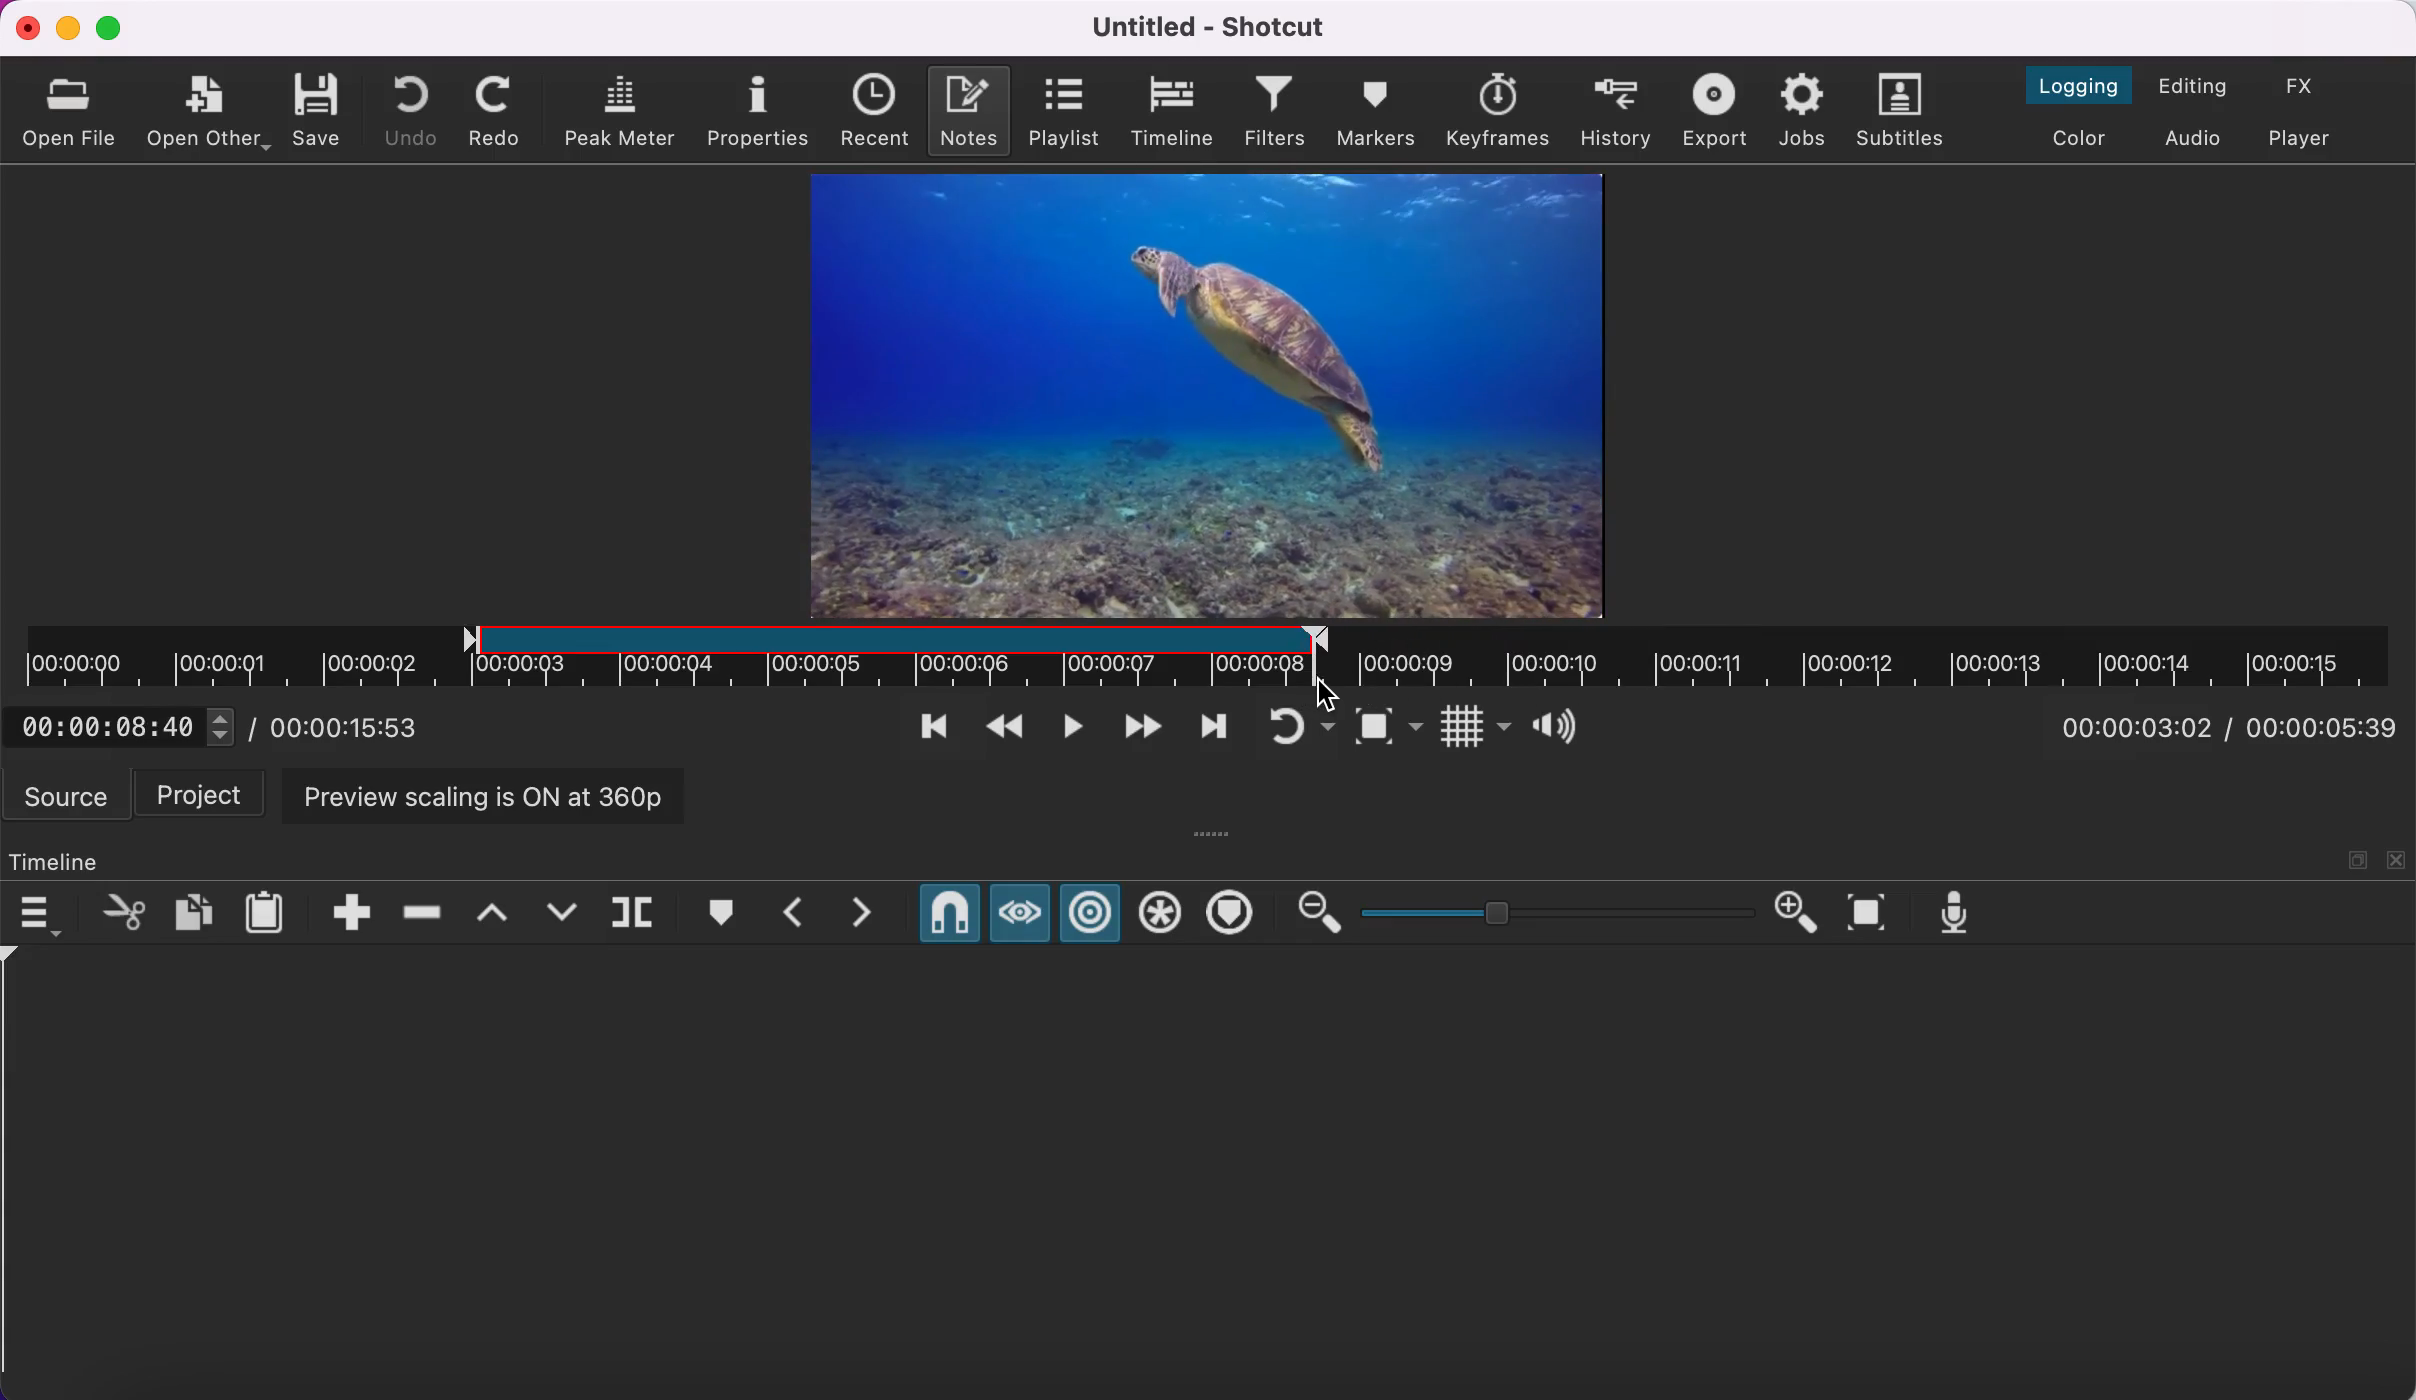  What do you see at coordinates (1336, 696) in the screenshot?
I see `cursor` at bounding box center [1336, 696].